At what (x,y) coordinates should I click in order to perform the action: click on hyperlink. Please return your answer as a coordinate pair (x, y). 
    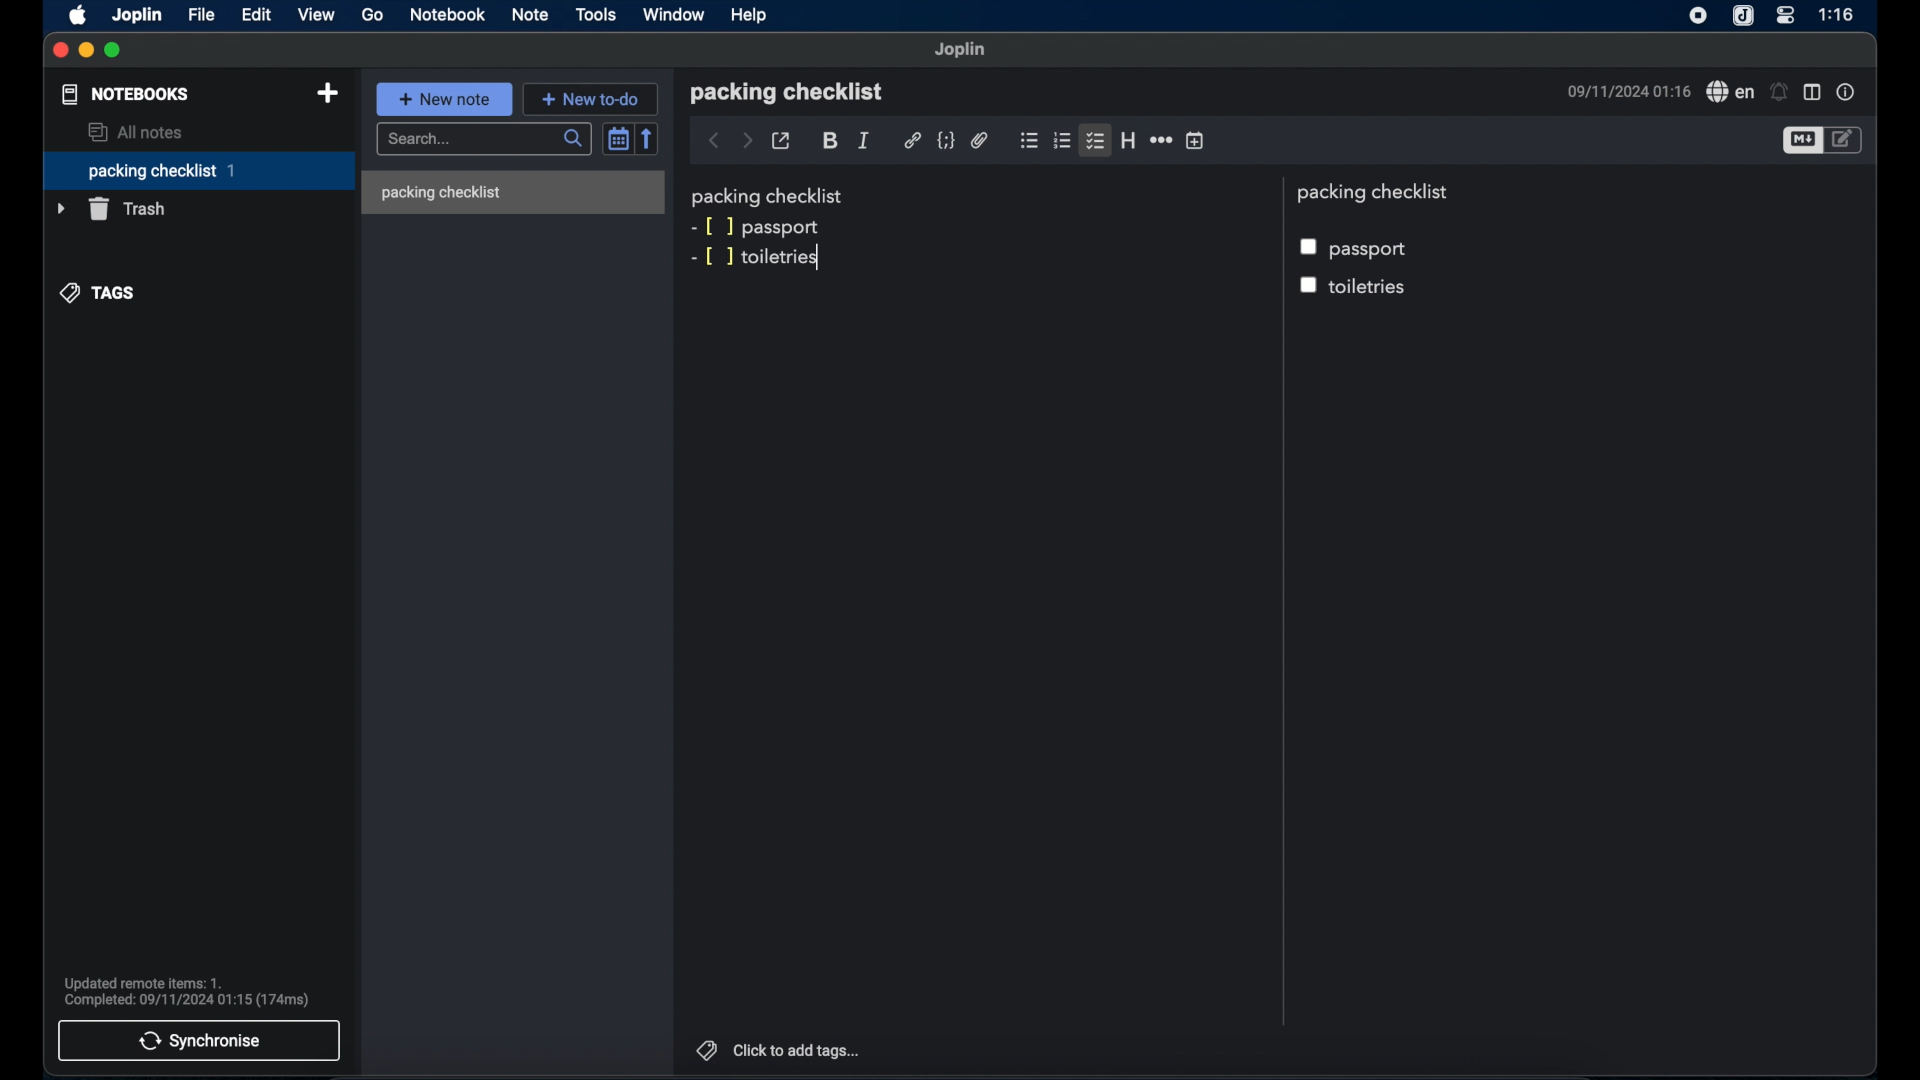
    Looking at the image, I should click on (912, 141).